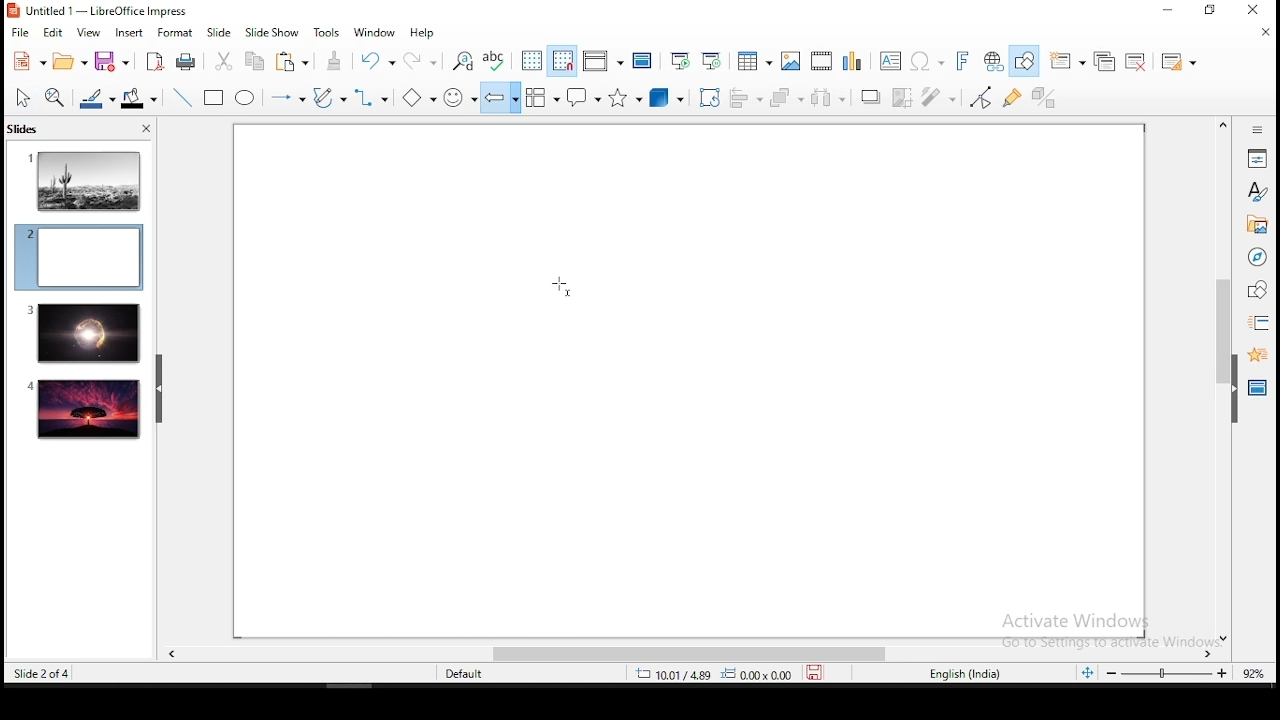 Image resolution: width=1280 pixels, height=720 pixels. I want to click on align objects, so click(751, 99).